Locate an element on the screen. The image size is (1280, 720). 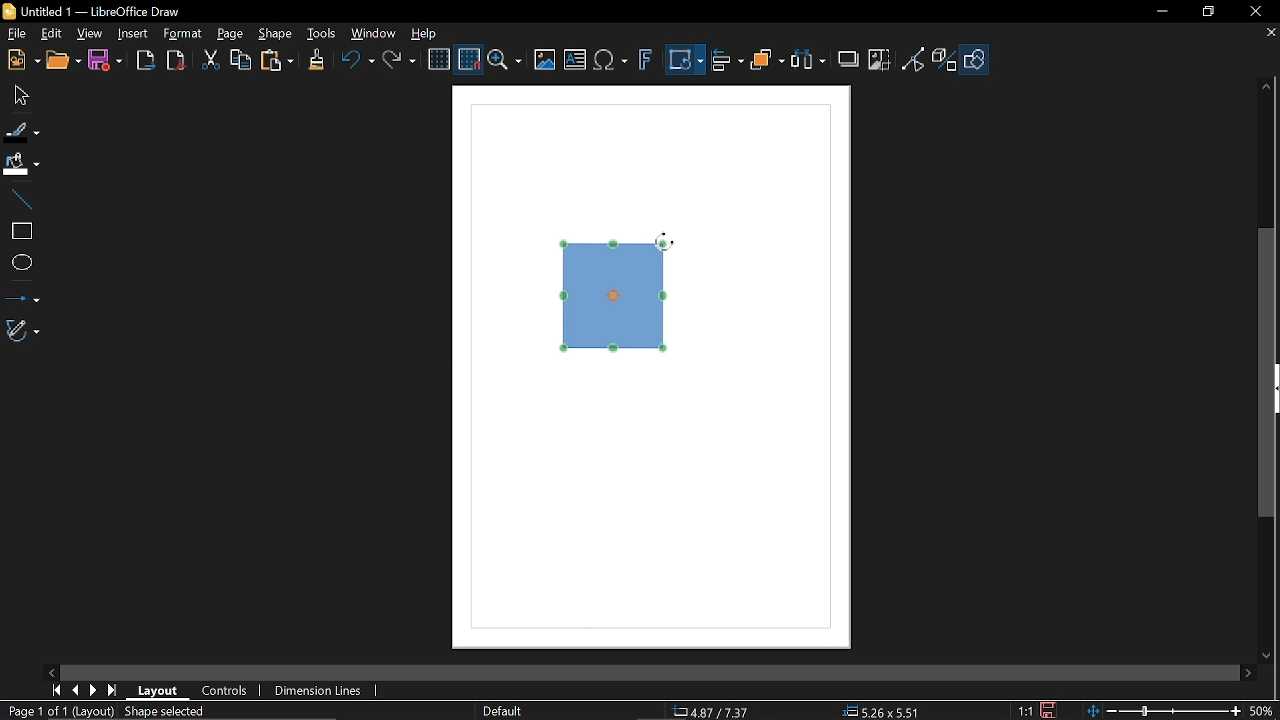
5.26x5.51 (object size ) is located at coordinates (885, 711).